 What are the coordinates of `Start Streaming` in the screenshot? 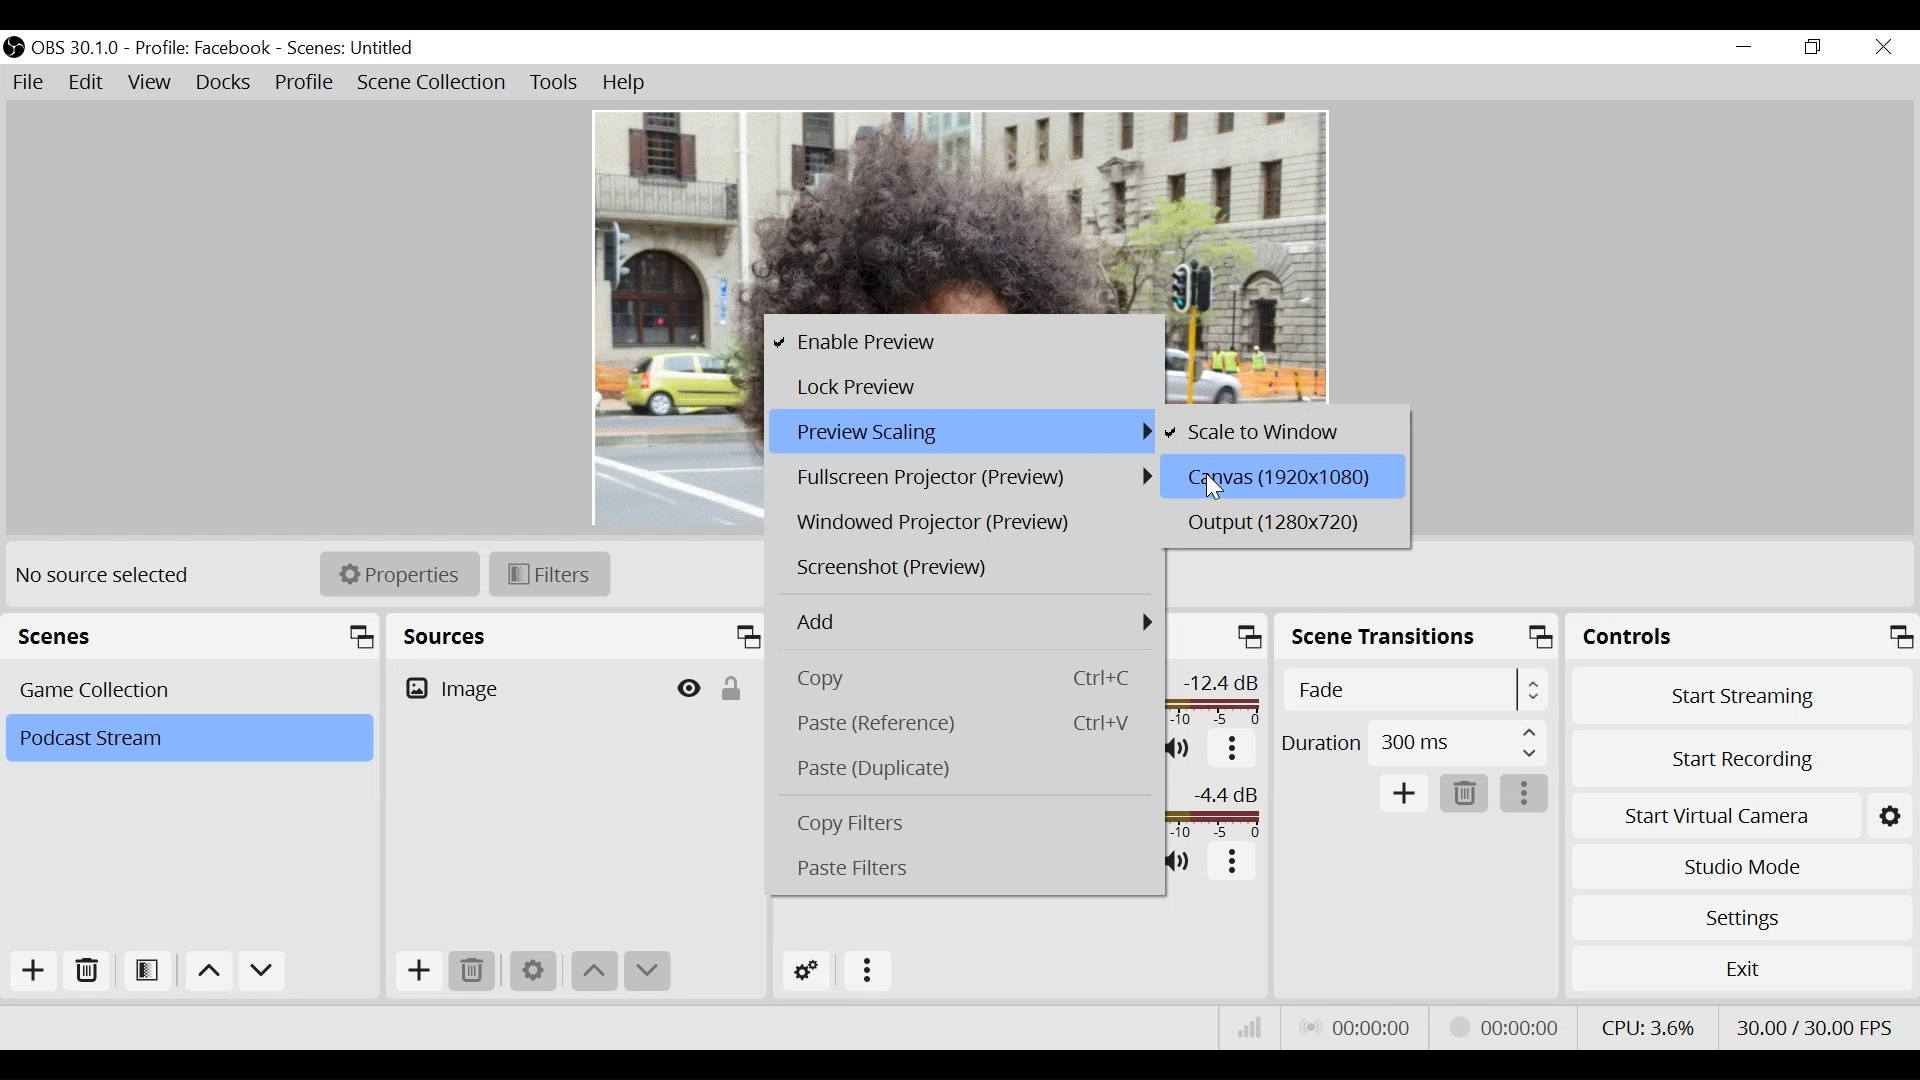 It's located at (1741, 694).